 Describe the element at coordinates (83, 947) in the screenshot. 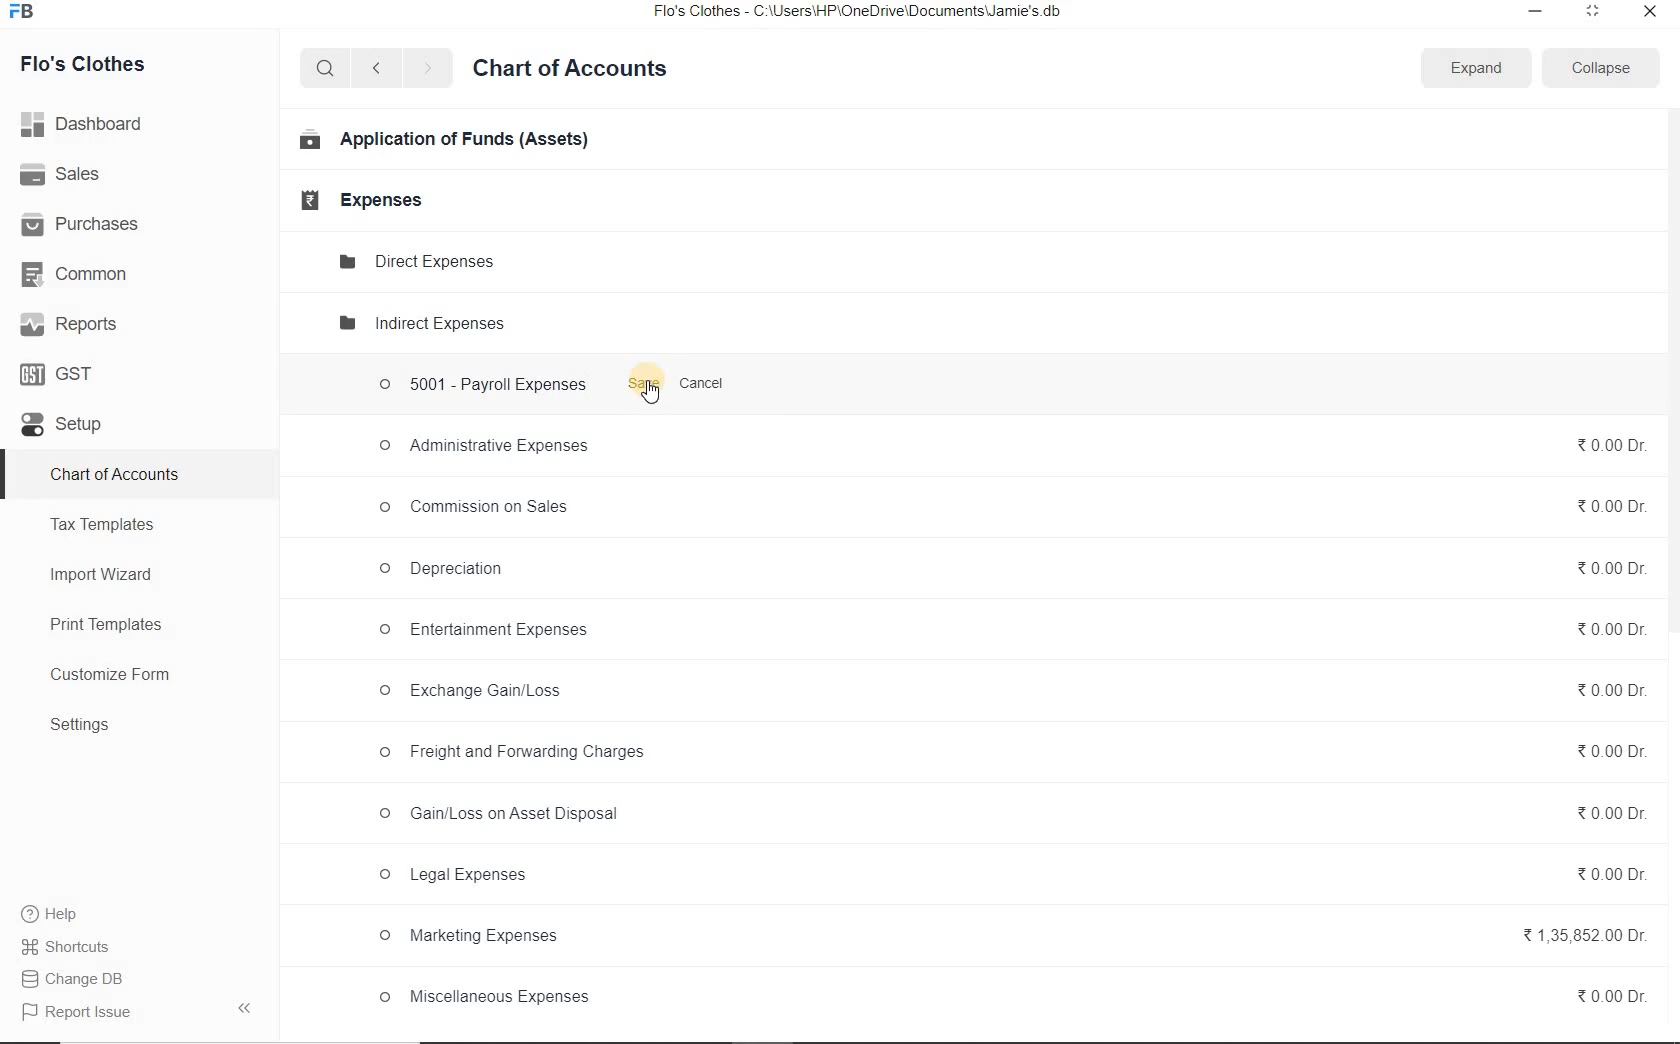

I see `Shortcuts` at that location.